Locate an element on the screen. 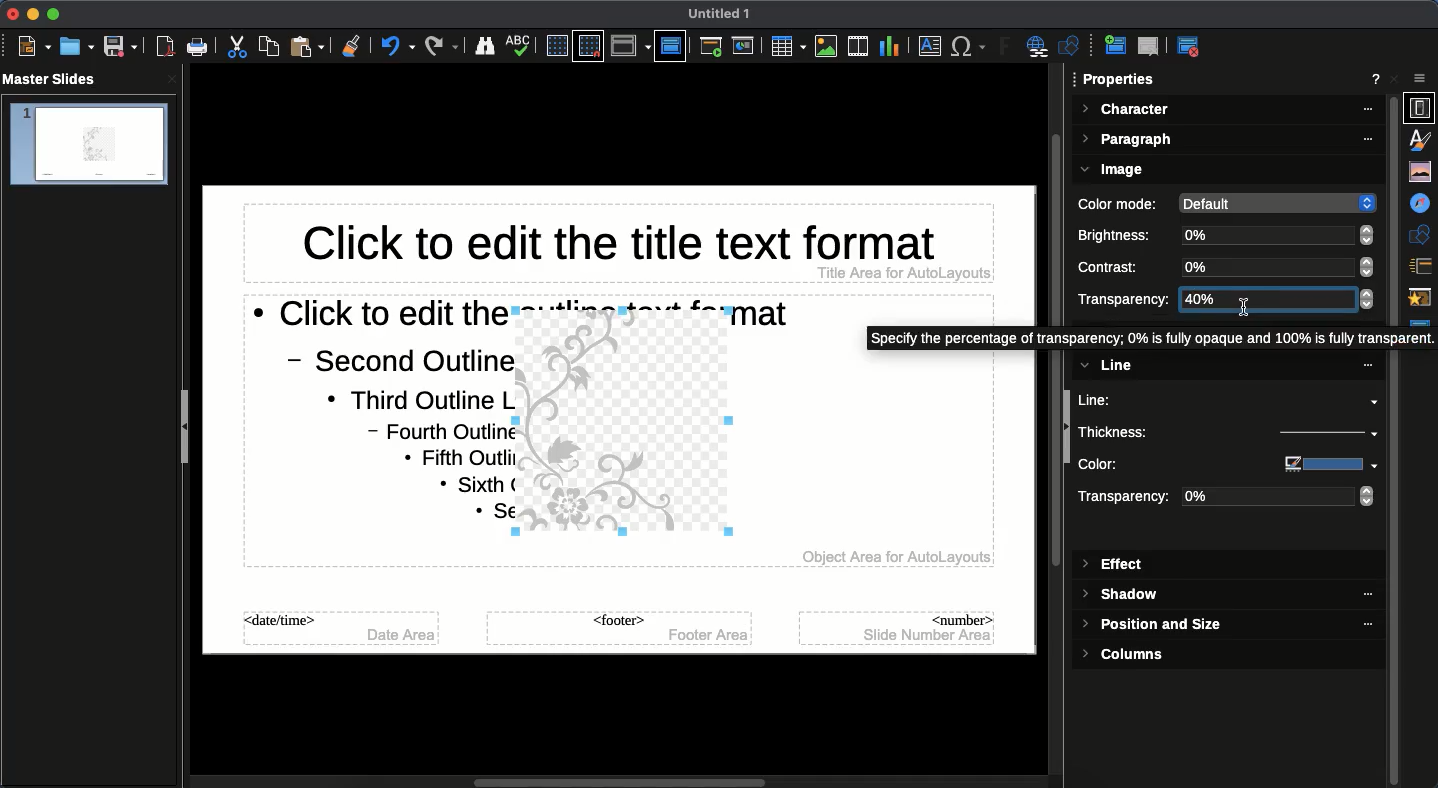  New master is located at coordinates (1113, 47).